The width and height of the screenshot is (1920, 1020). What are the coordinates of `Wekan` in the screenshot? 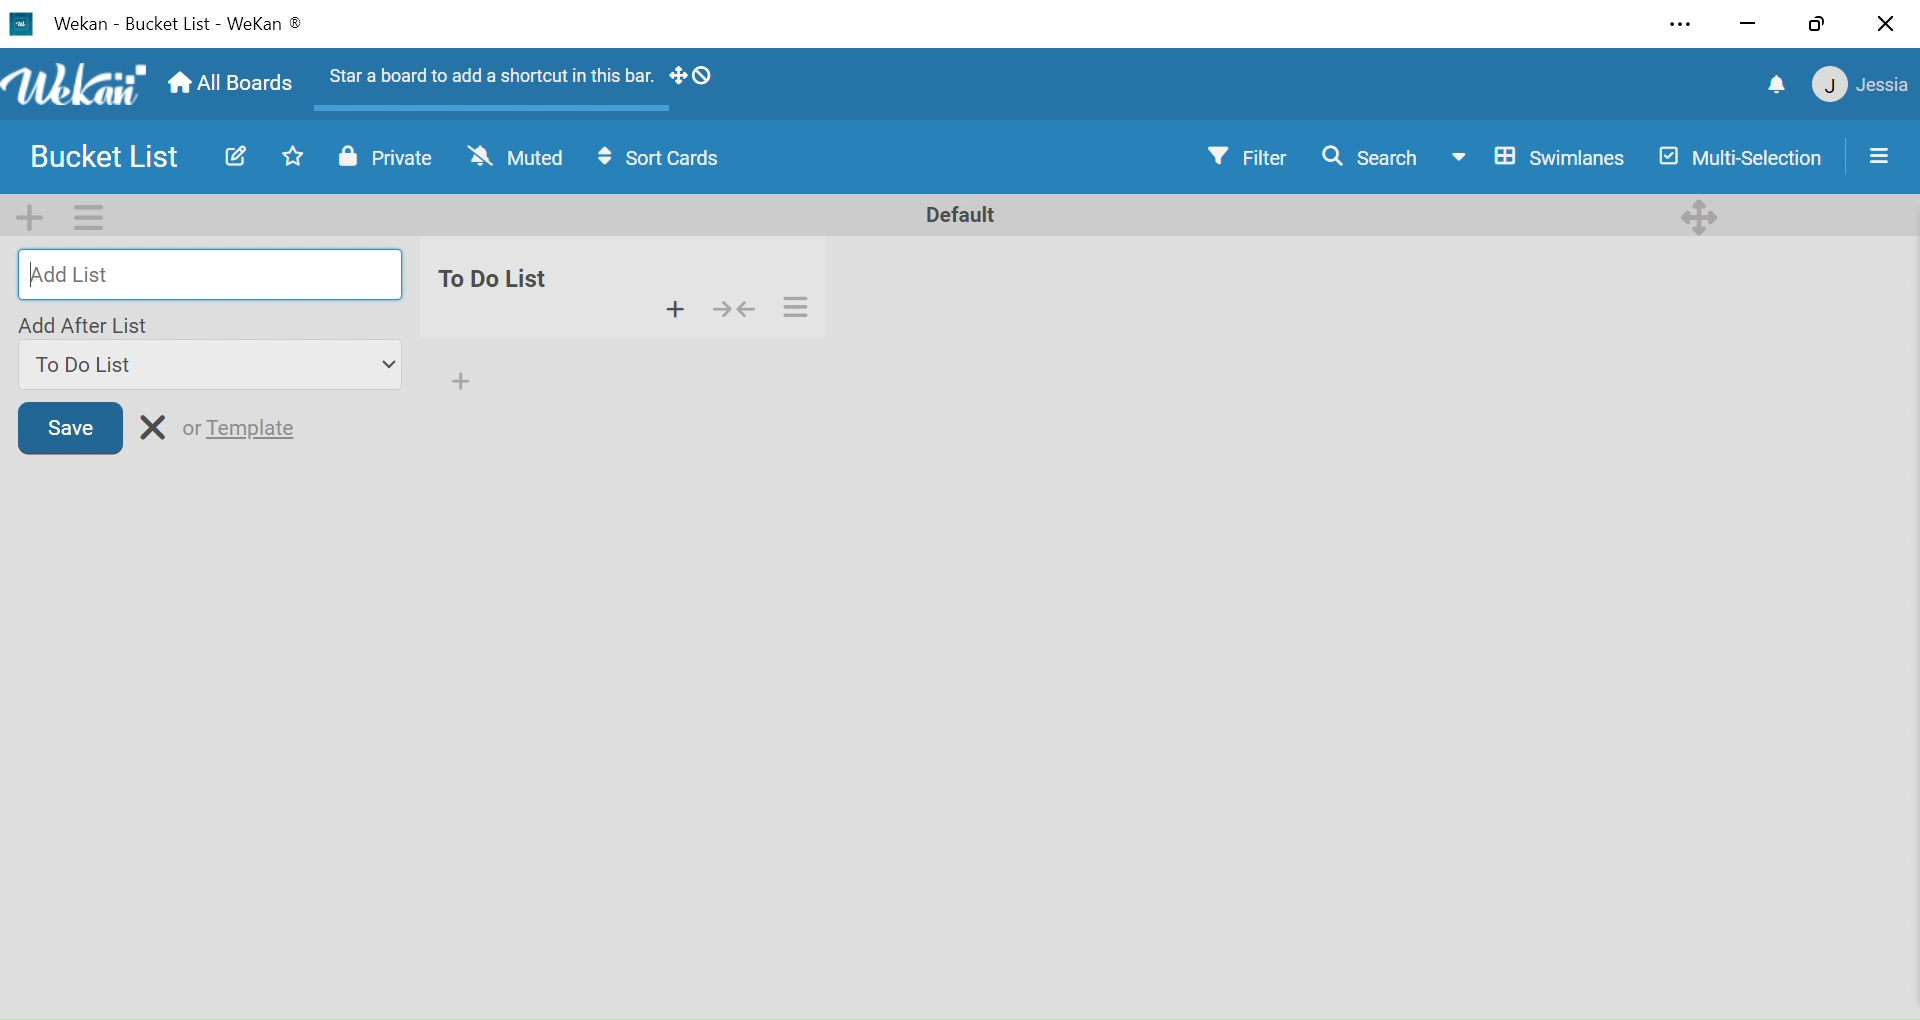 It's located at (266, 26).